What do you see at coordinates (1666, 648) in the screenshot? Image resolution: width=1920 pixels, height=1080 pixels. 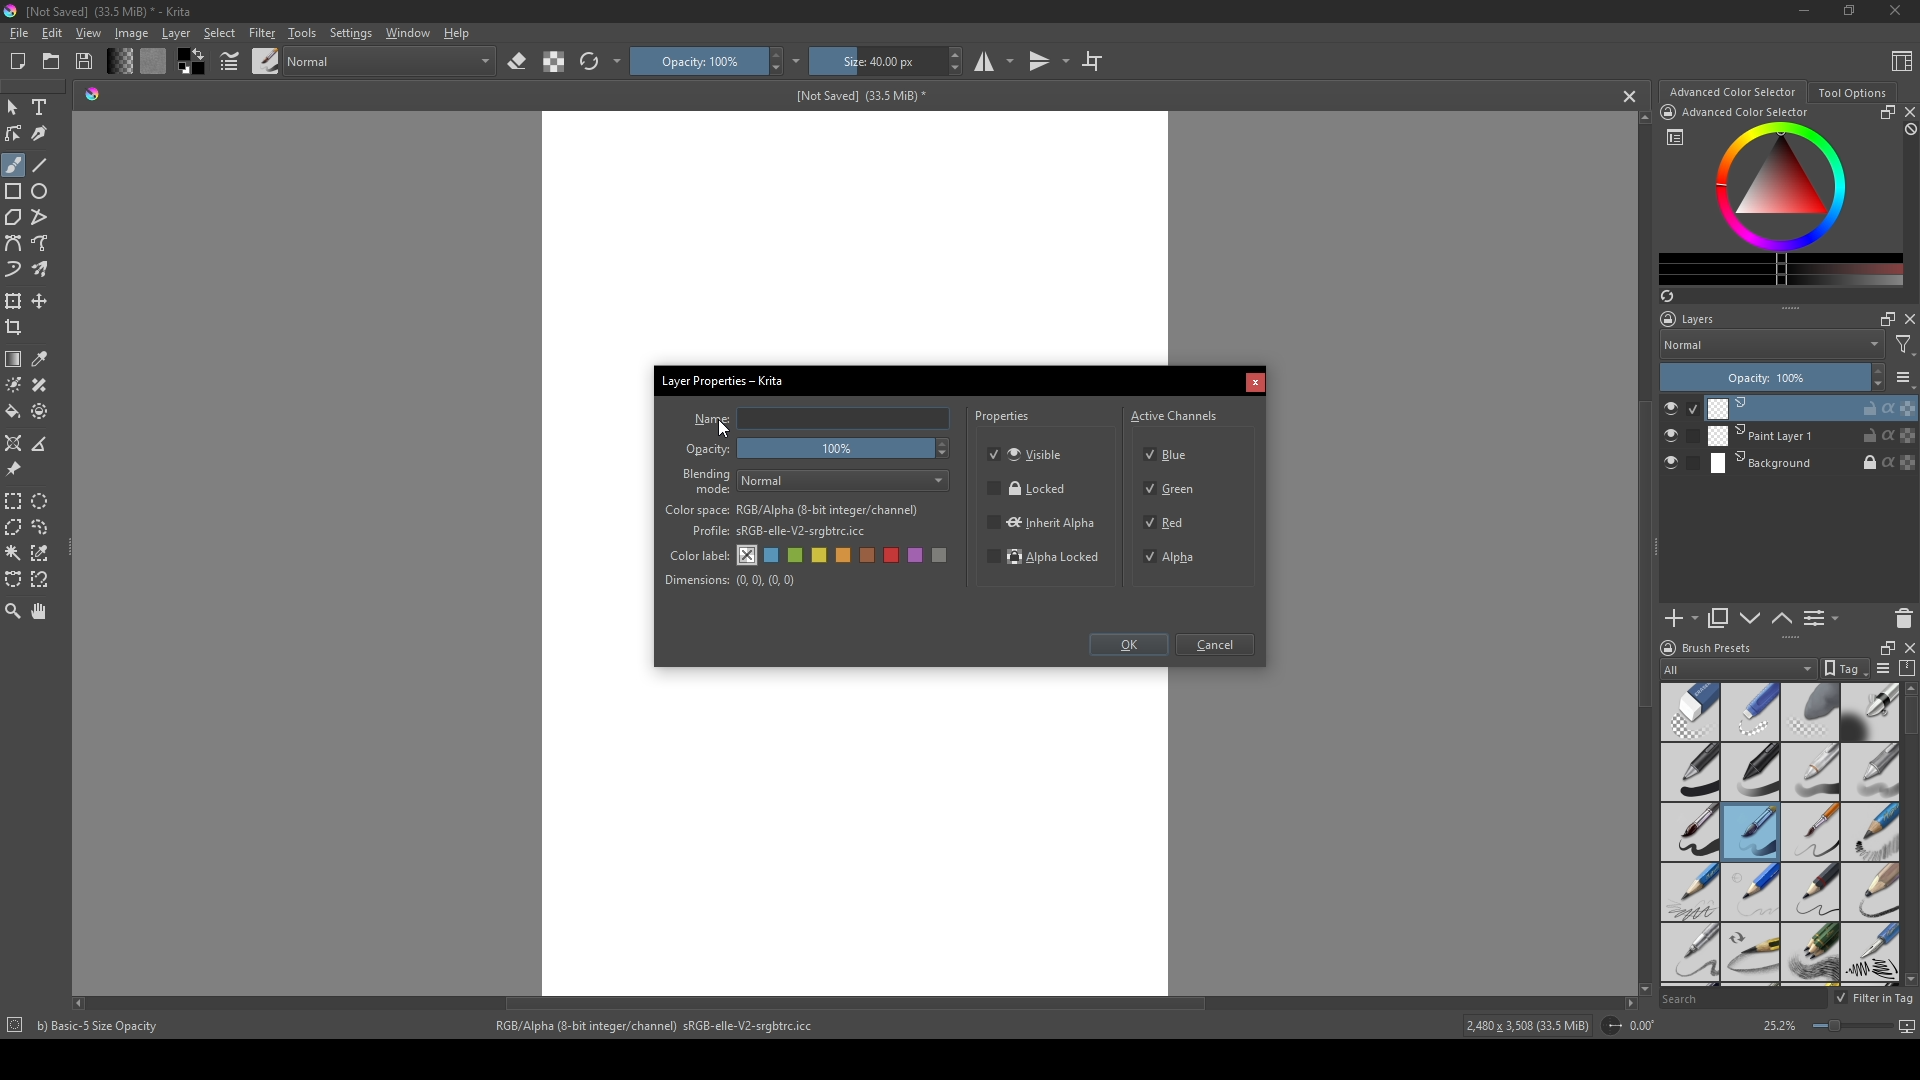 I see `logo` at bounding box center [1666, 648].